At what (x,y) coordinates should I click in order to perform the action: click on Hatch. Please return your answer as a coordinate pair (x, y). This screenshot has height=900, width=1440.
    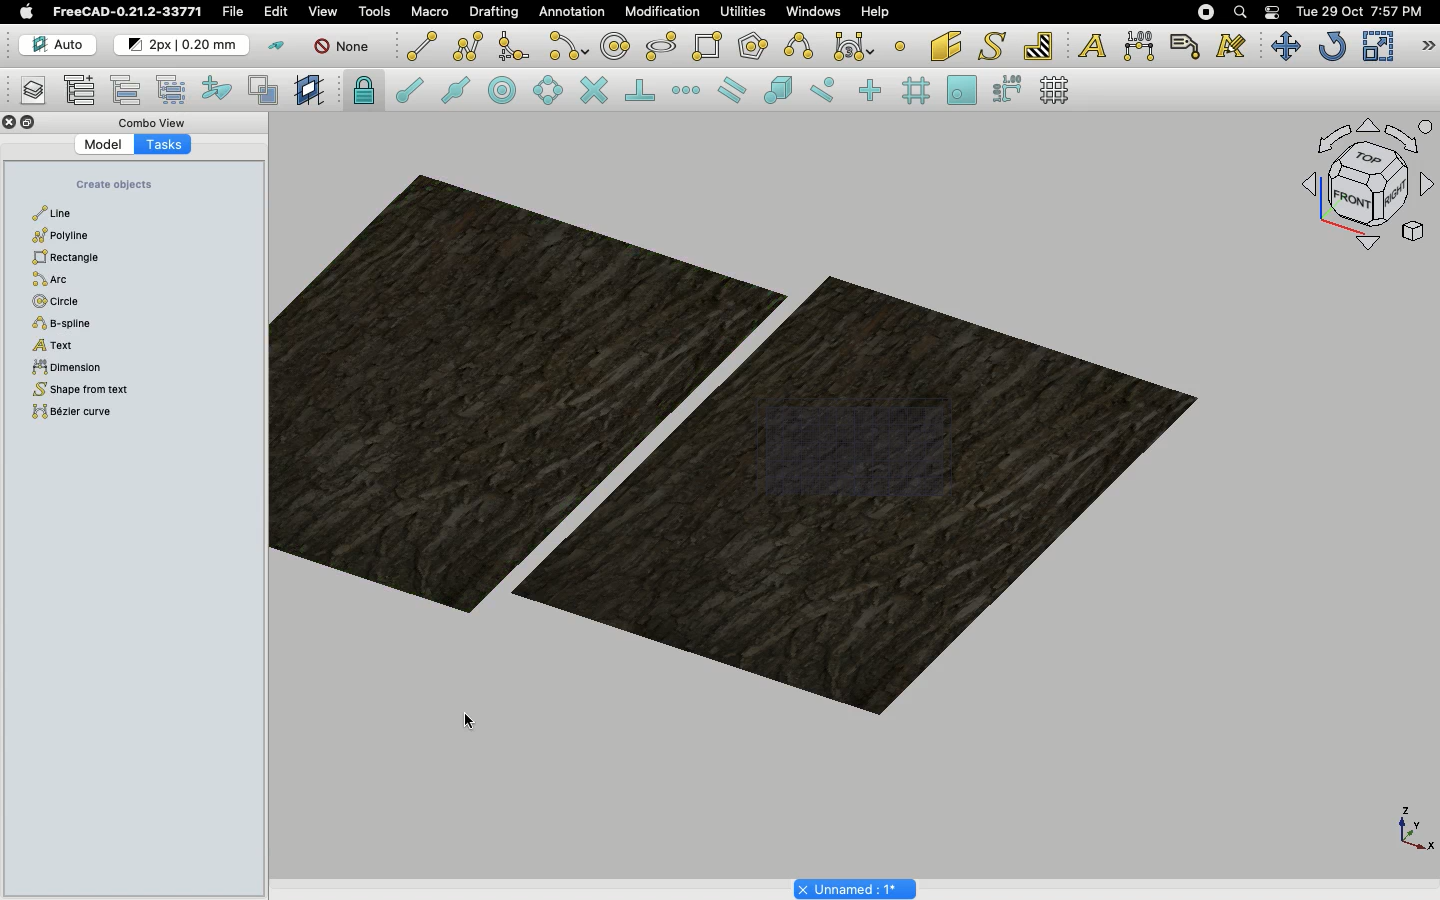
    Looking at the image, I should click on (1039, 46).